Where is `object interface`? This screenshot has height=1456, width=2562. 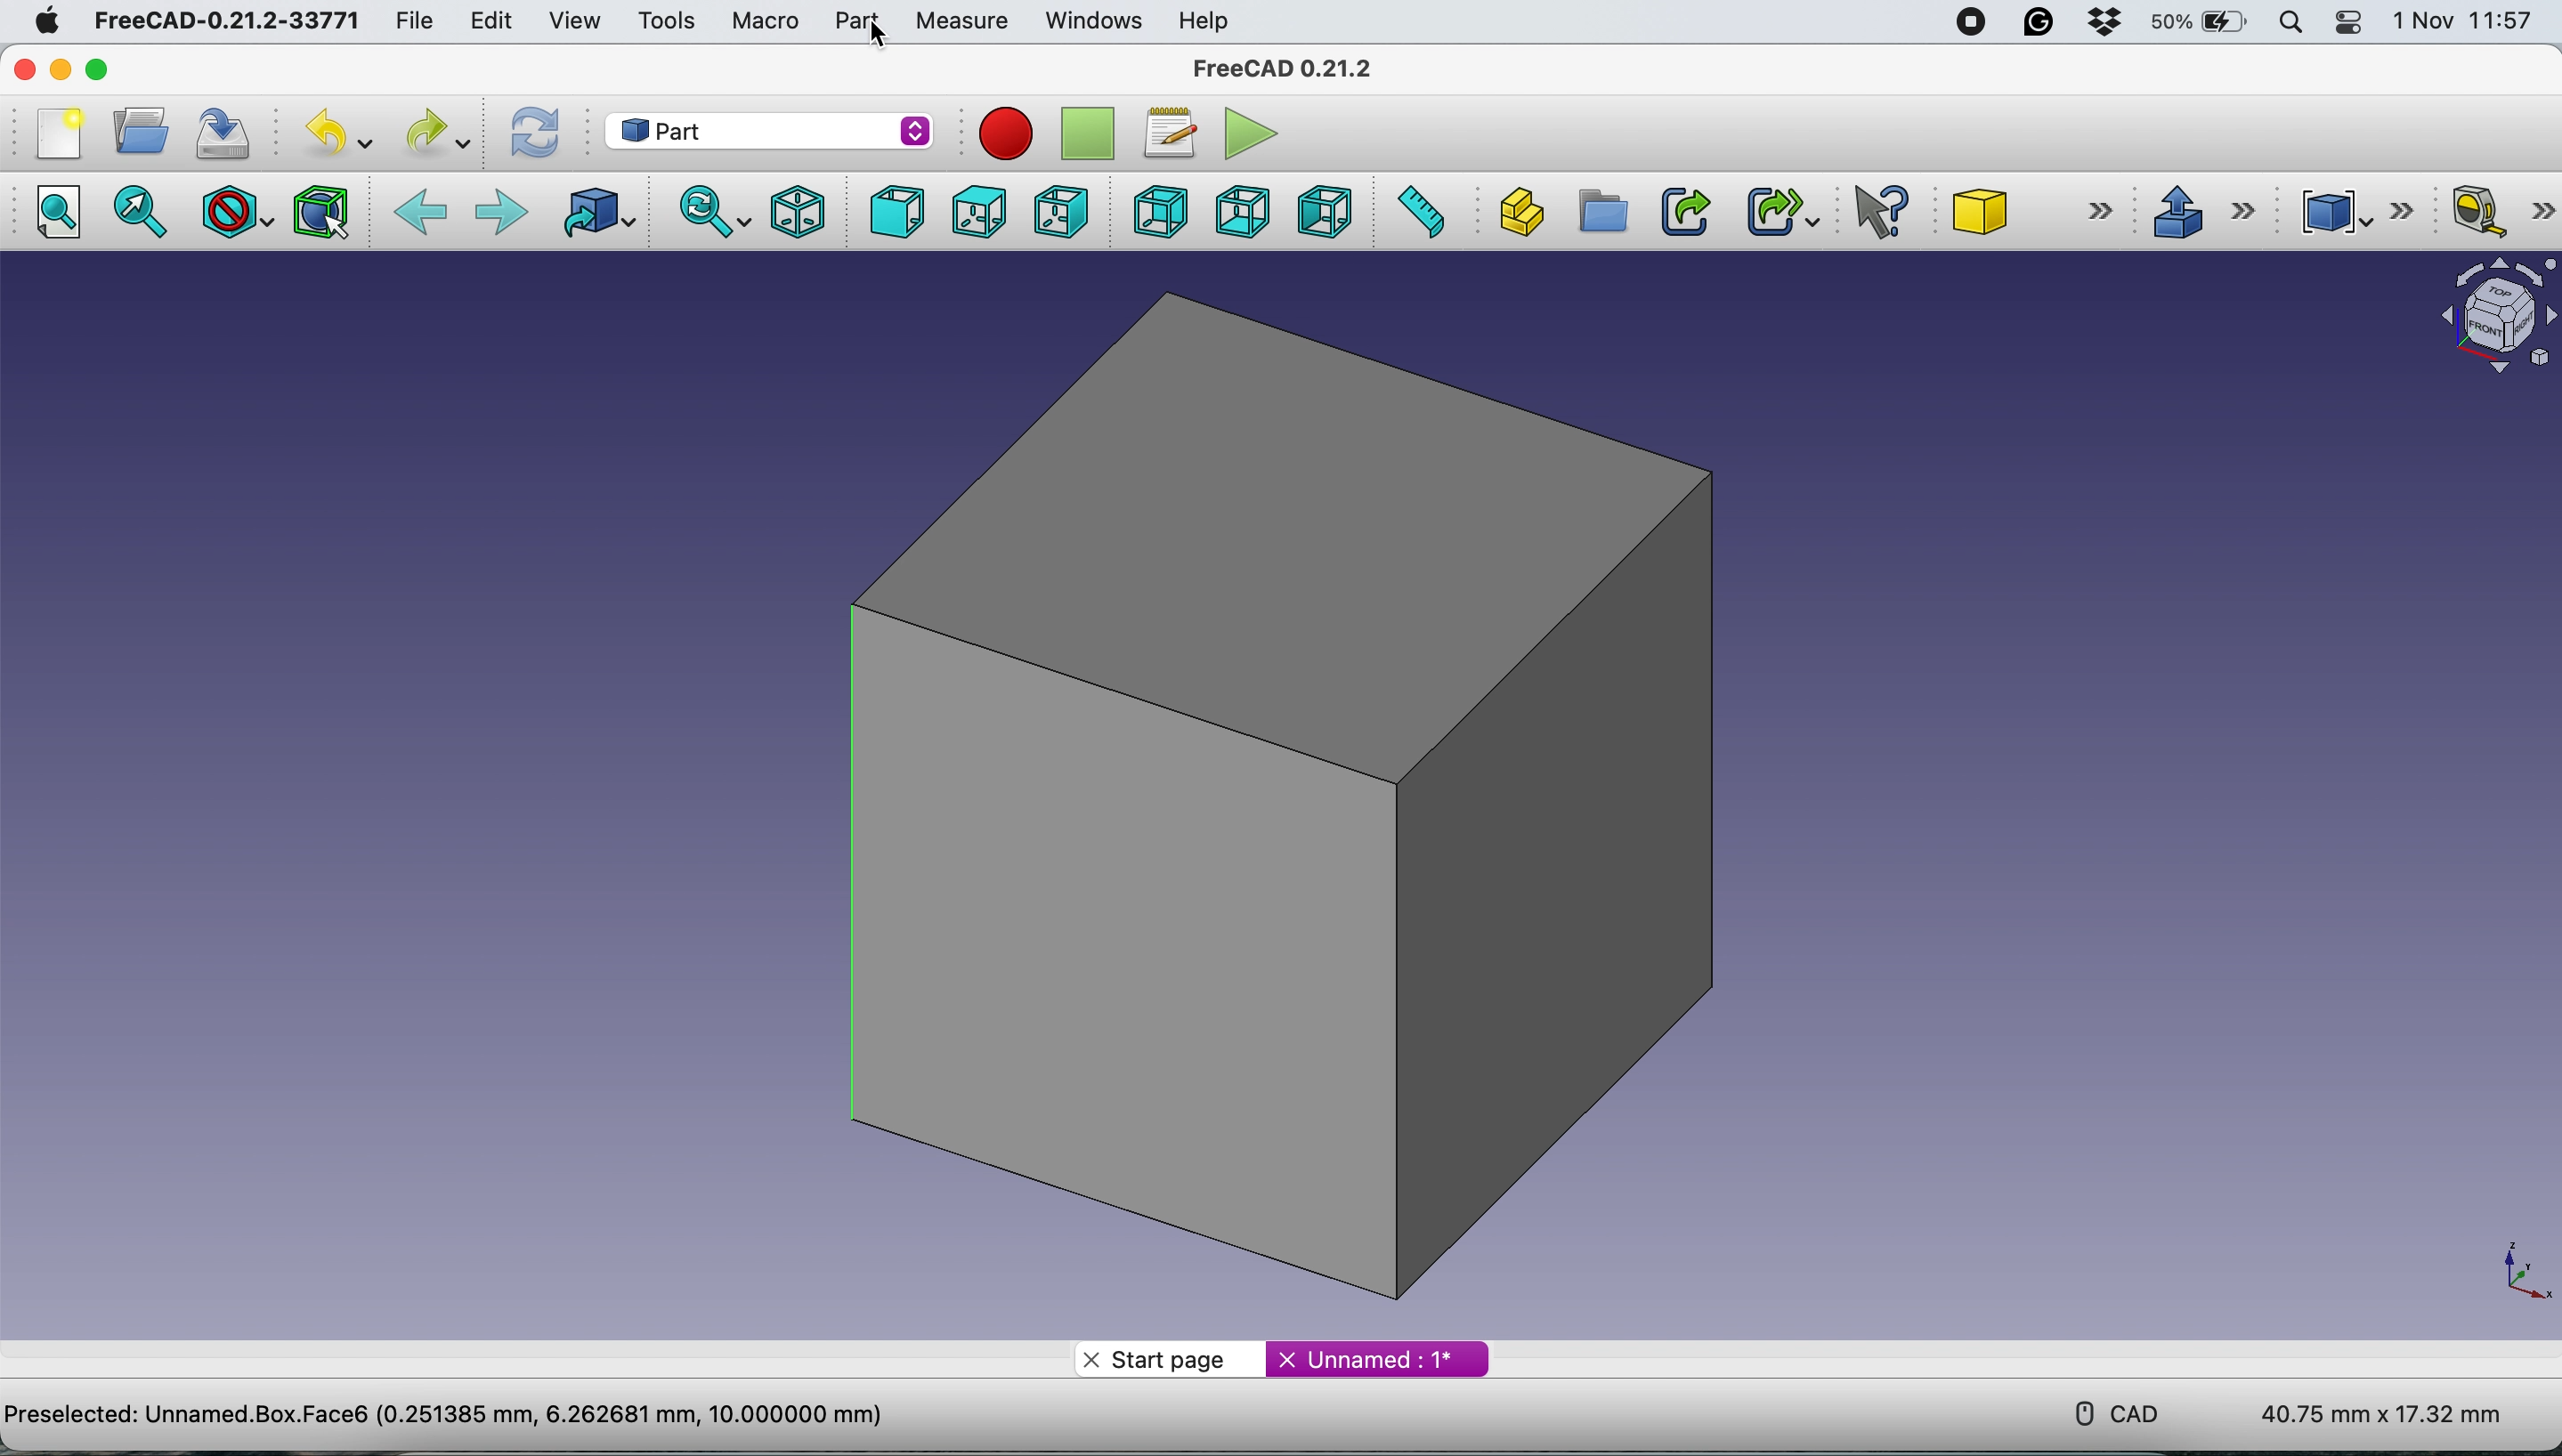 object interface is located at coordinates (2488, 320).